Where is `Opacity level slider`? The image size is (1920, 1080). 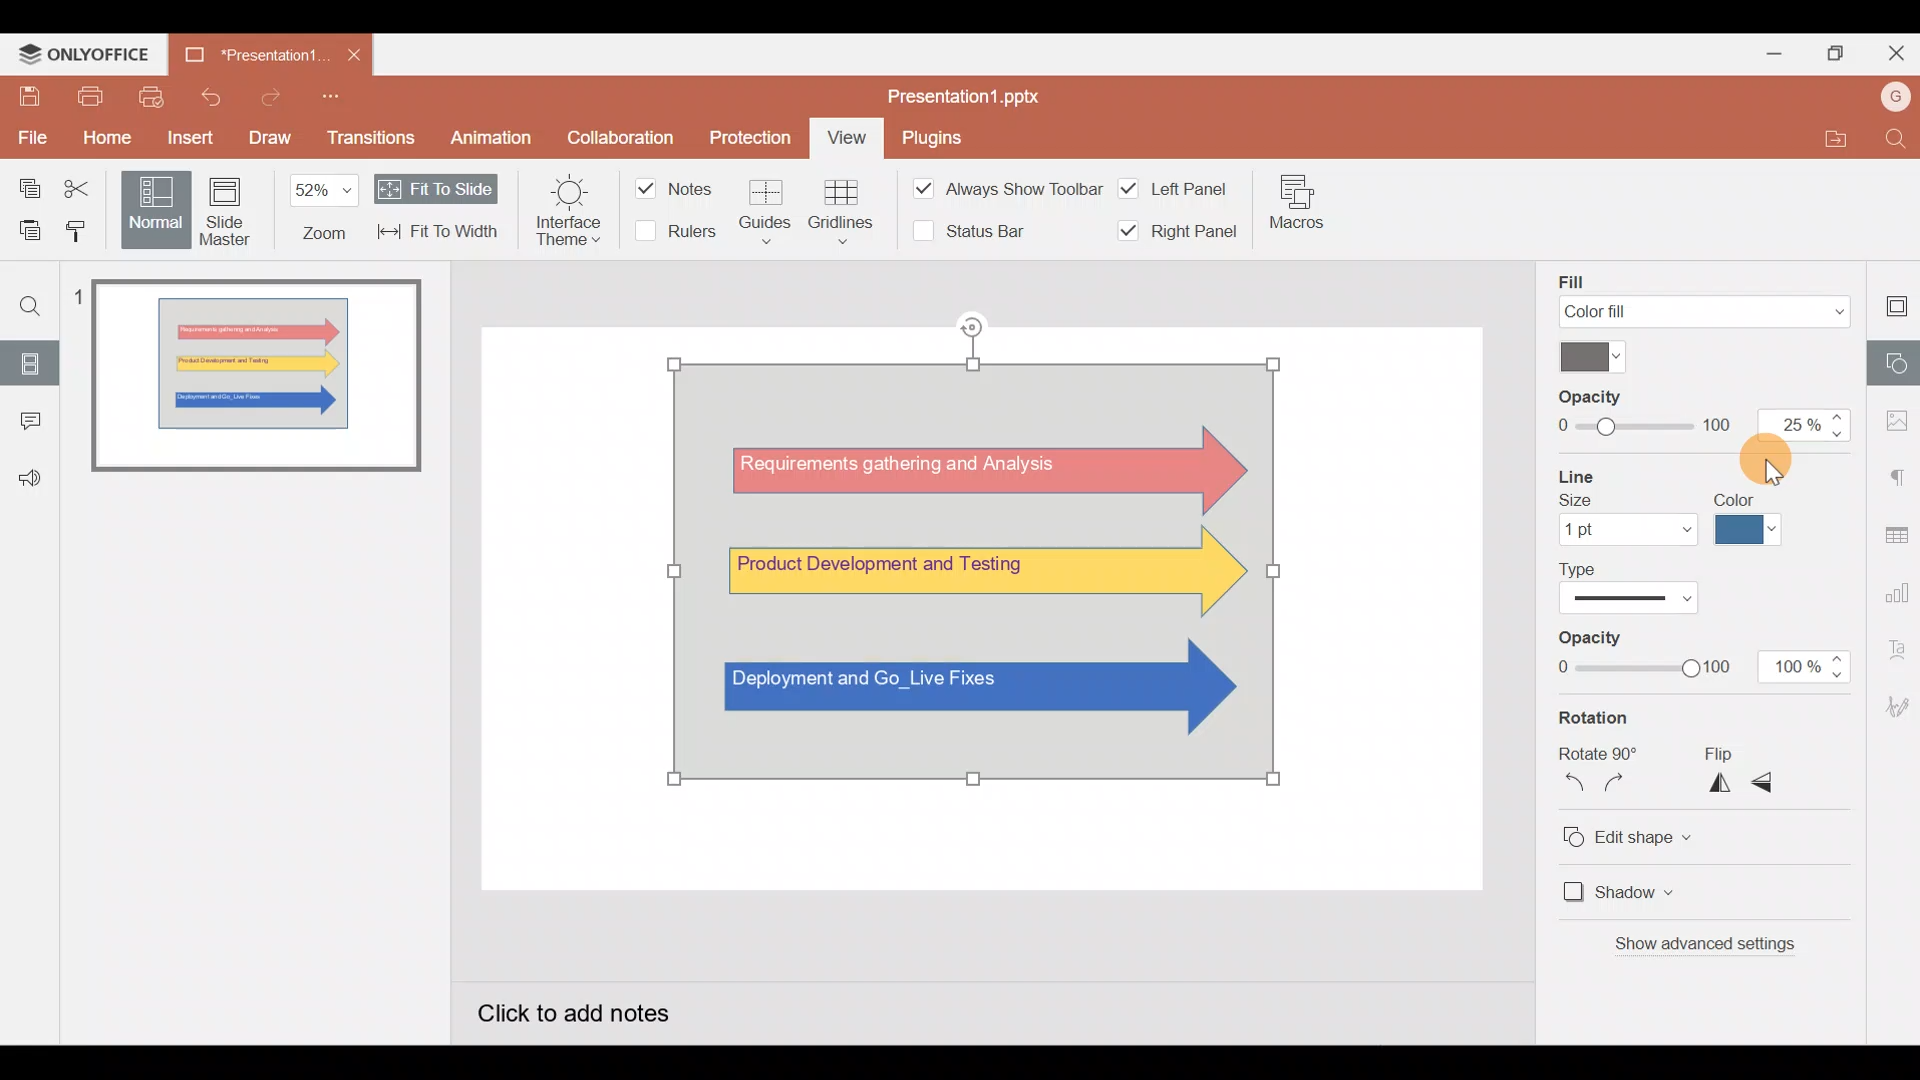 Opacity level slider is located at coordinates (1640, 656).